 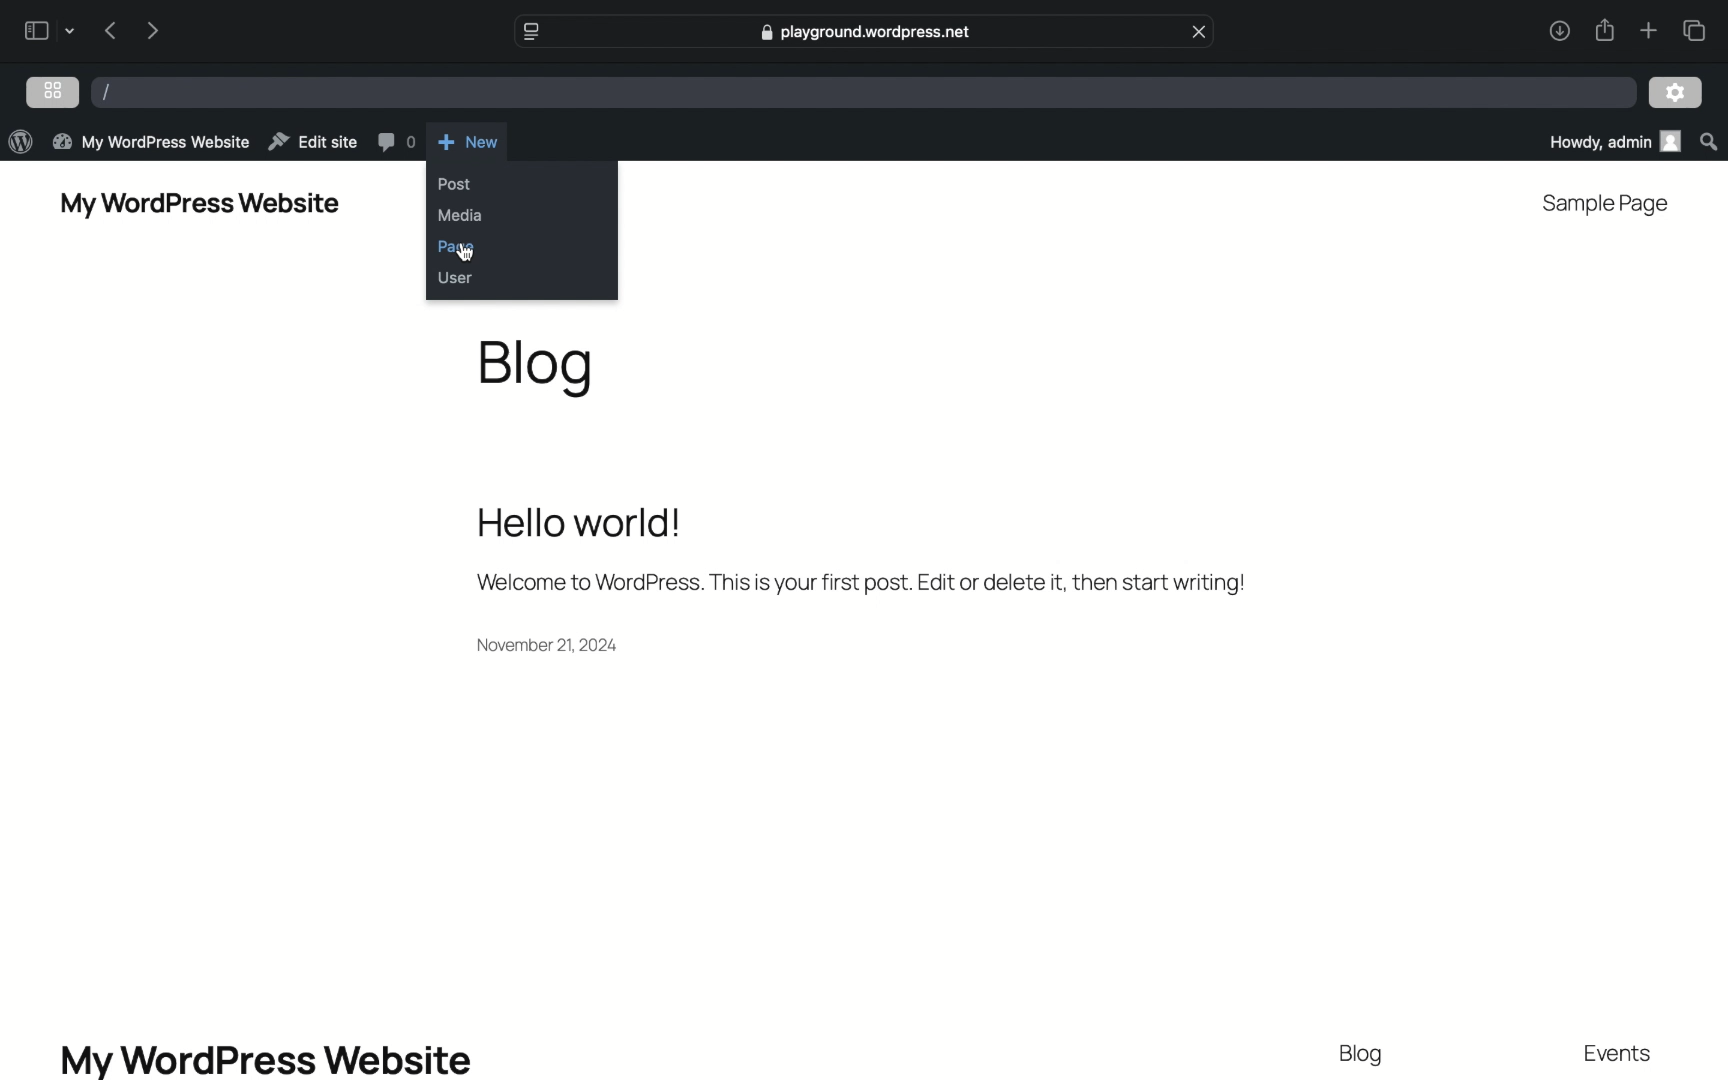 What do you see at coordinates (1647, 31) in the screenshot?
I see `new tab` at bounding box center [1647, 31].